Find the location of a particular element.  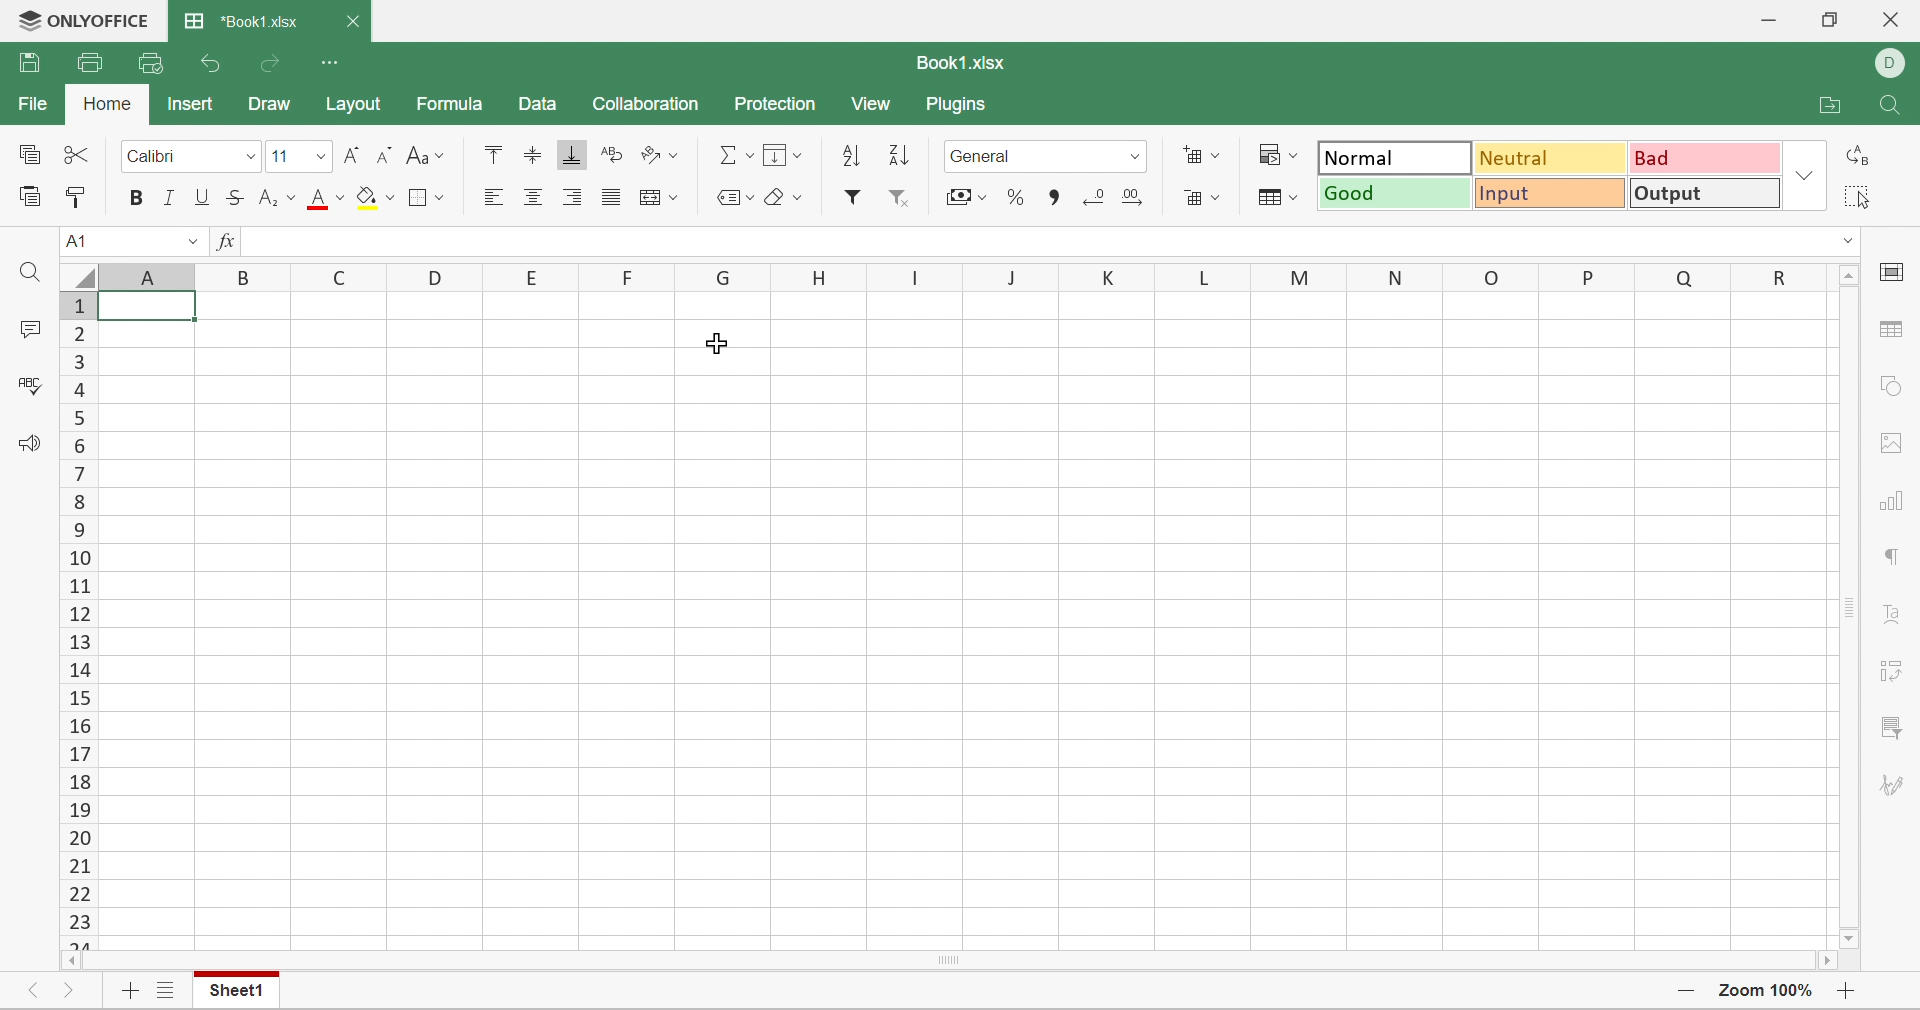

Cell A1 highlighted is located at coordinates (152, 306).